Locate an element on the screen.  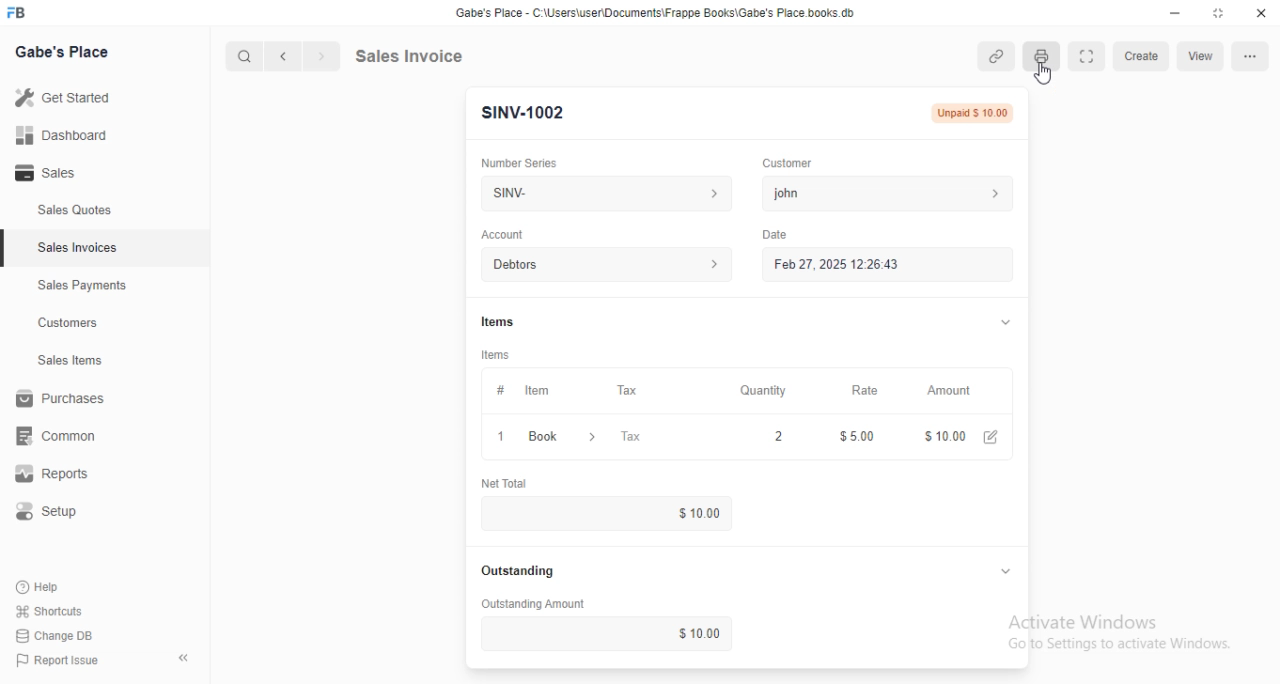
1 is located at coordinates (501, 436).